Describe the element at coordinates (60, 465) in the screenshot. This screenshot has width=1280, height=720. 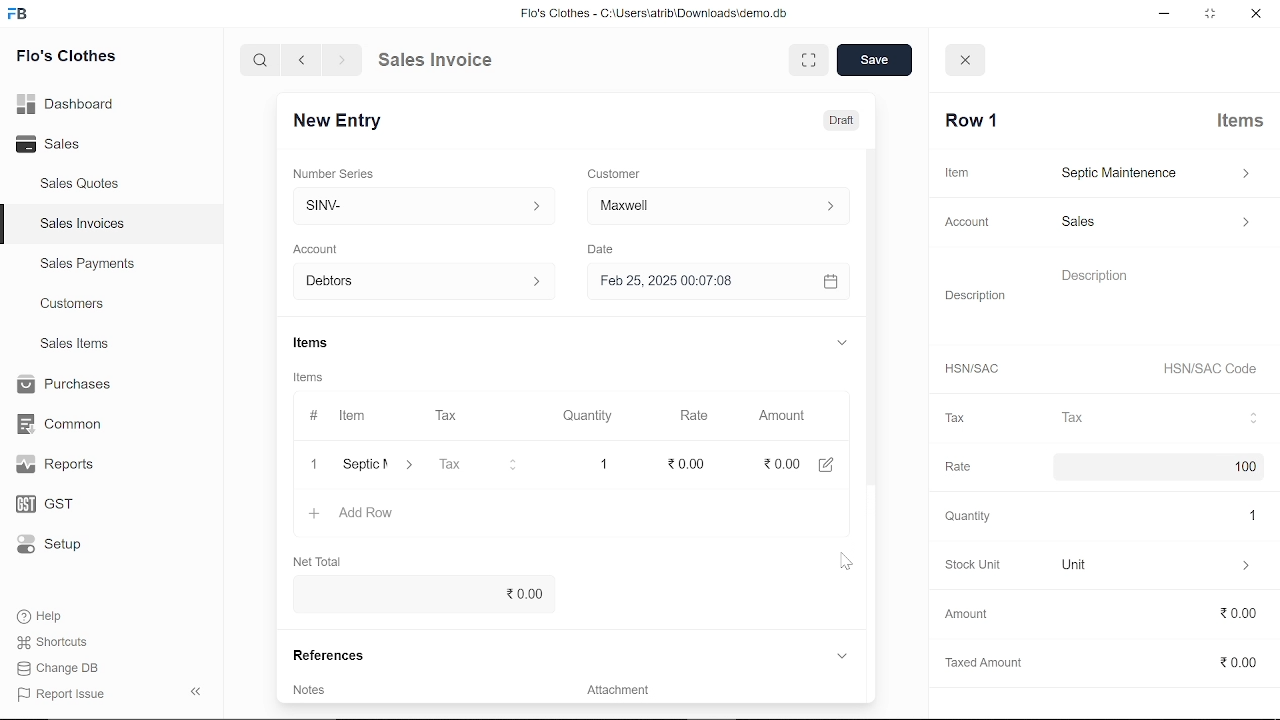
I see `Reports` at that location.